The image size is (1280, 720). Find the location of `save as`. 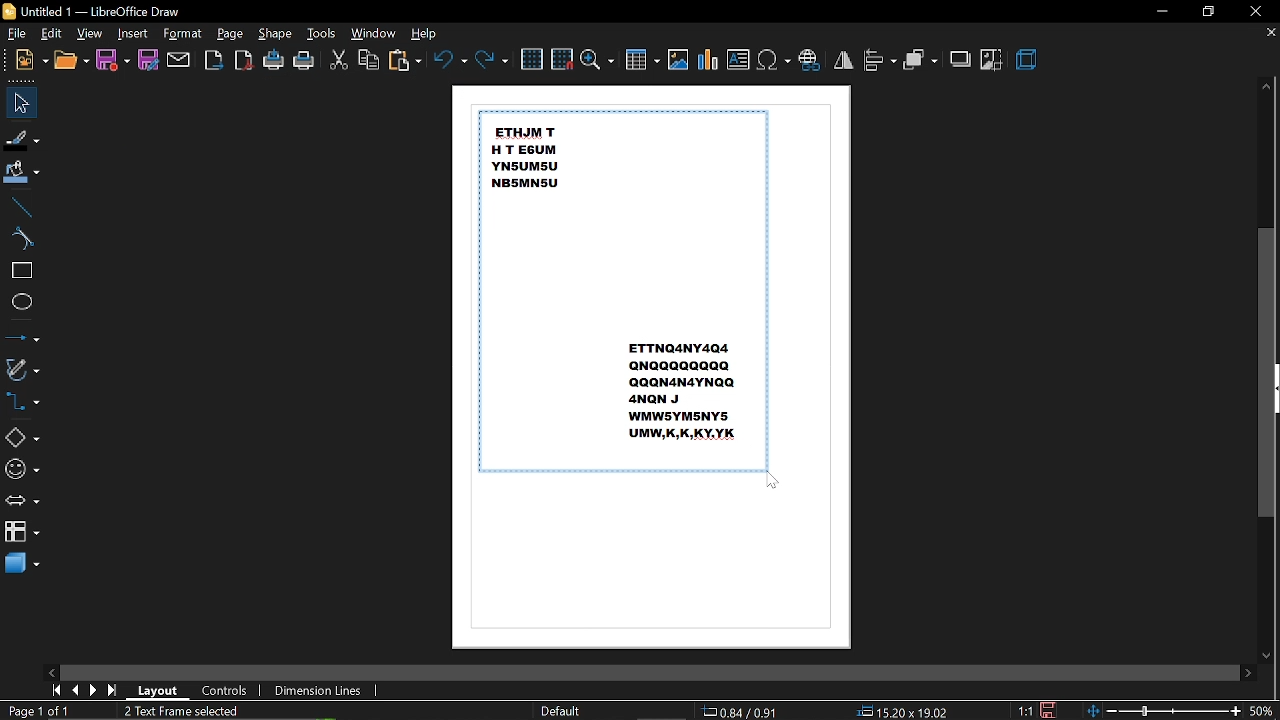

save as is located at coordinates (148, 62).